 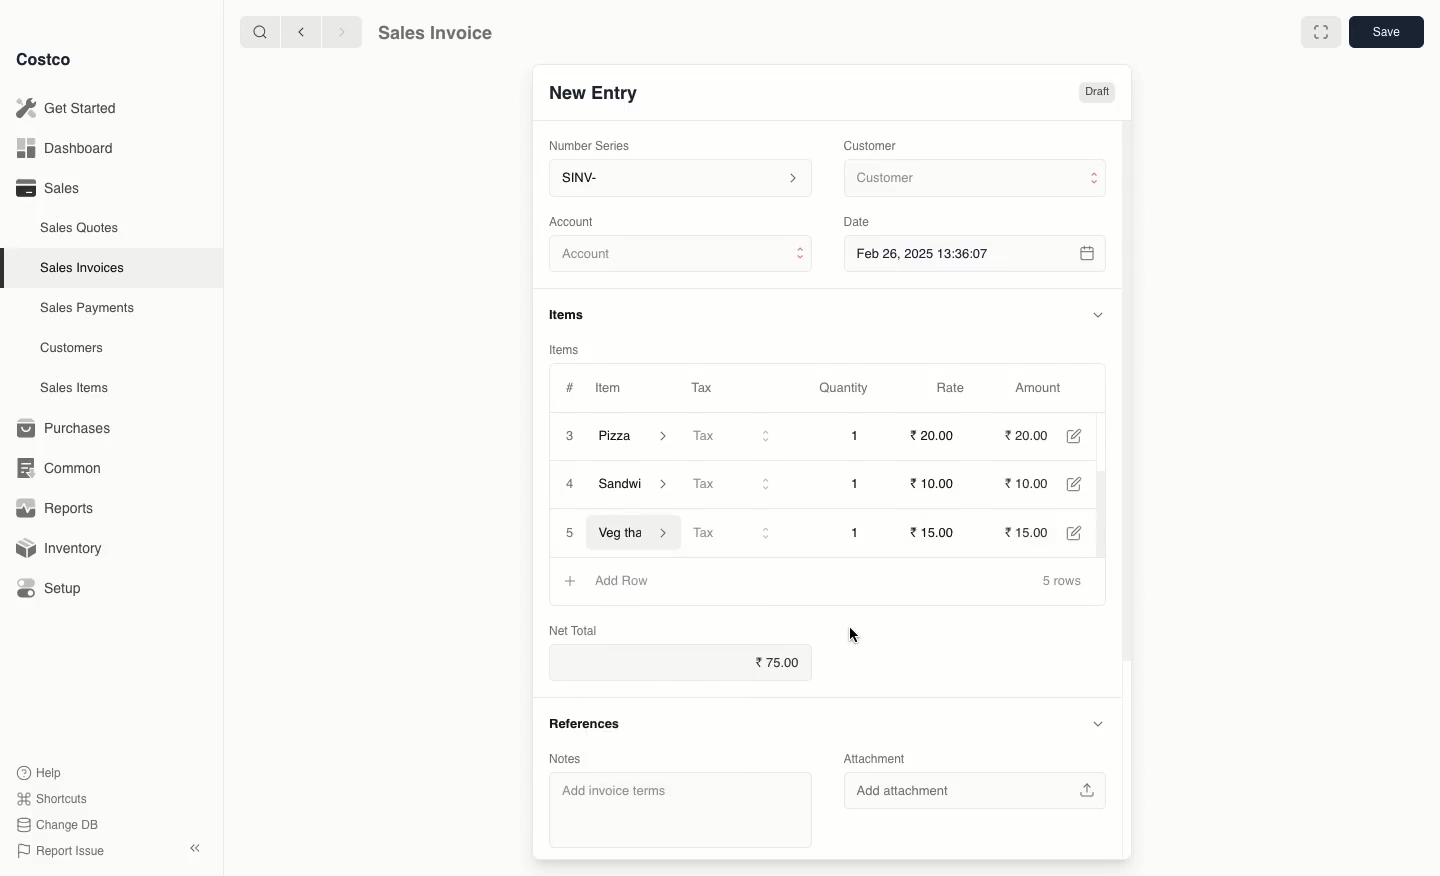 What do you see at coordinates (574, 314) in the screenshot?
I see `Items` at bounding box center [574, 314].